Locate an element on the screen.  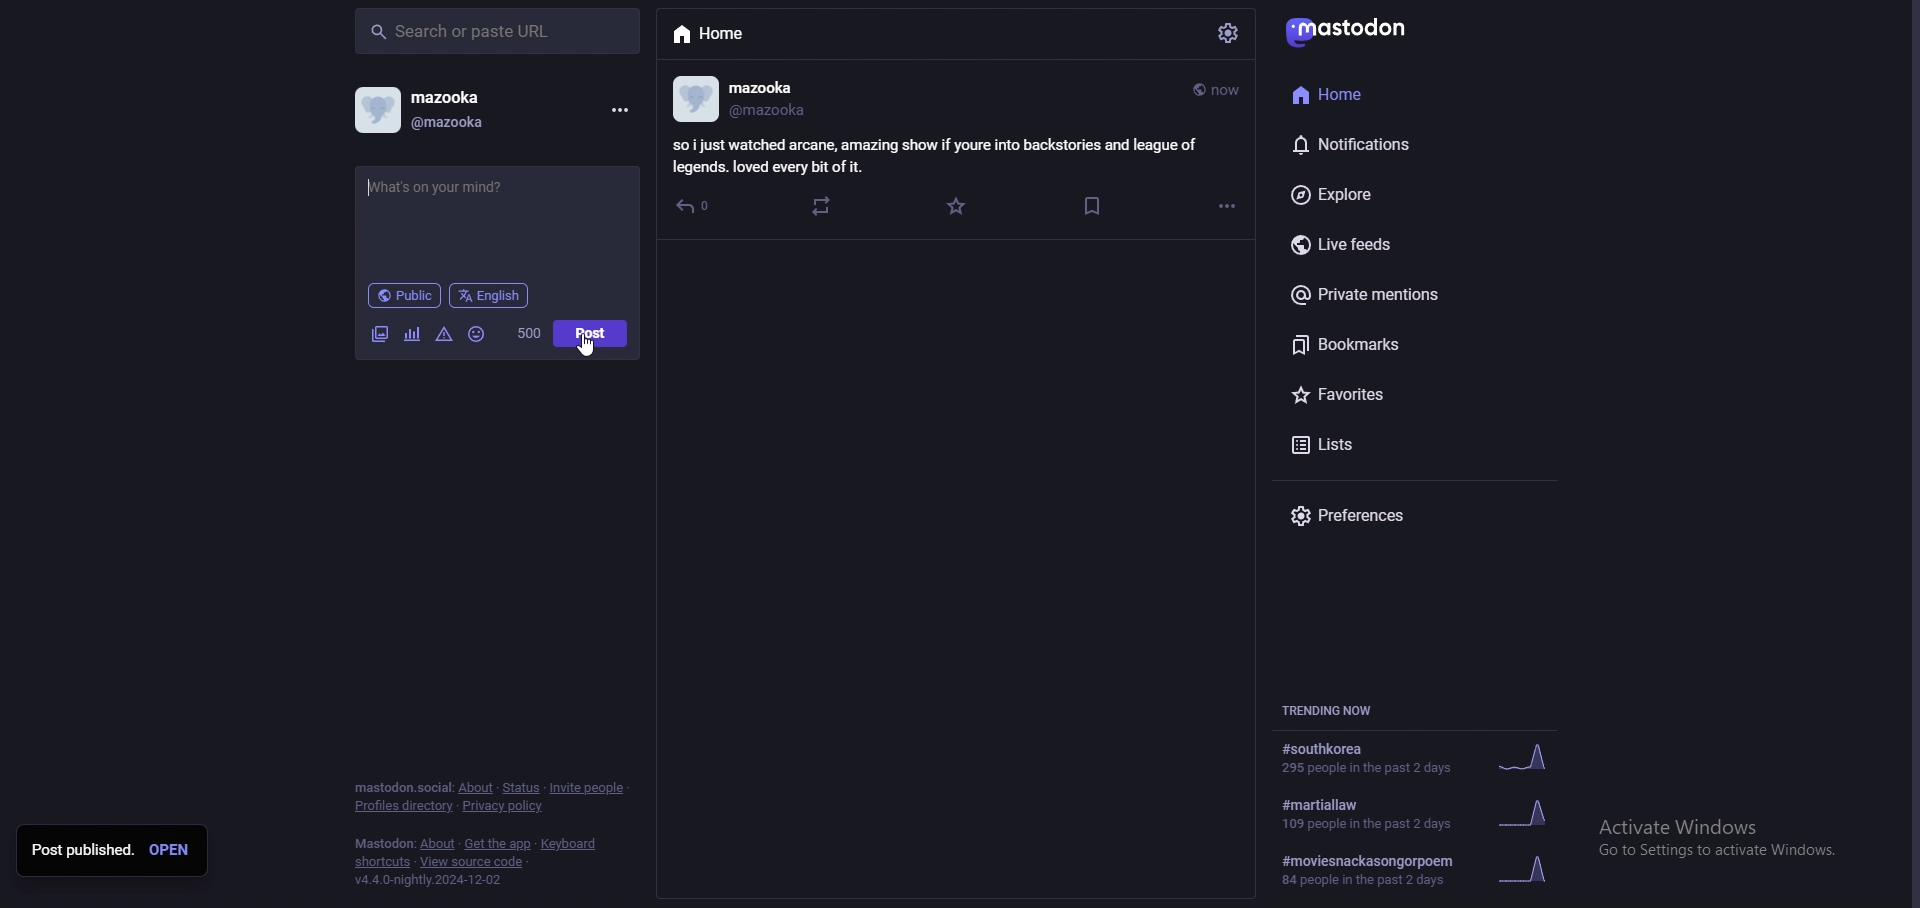
images is located at coordinates (381, 335).